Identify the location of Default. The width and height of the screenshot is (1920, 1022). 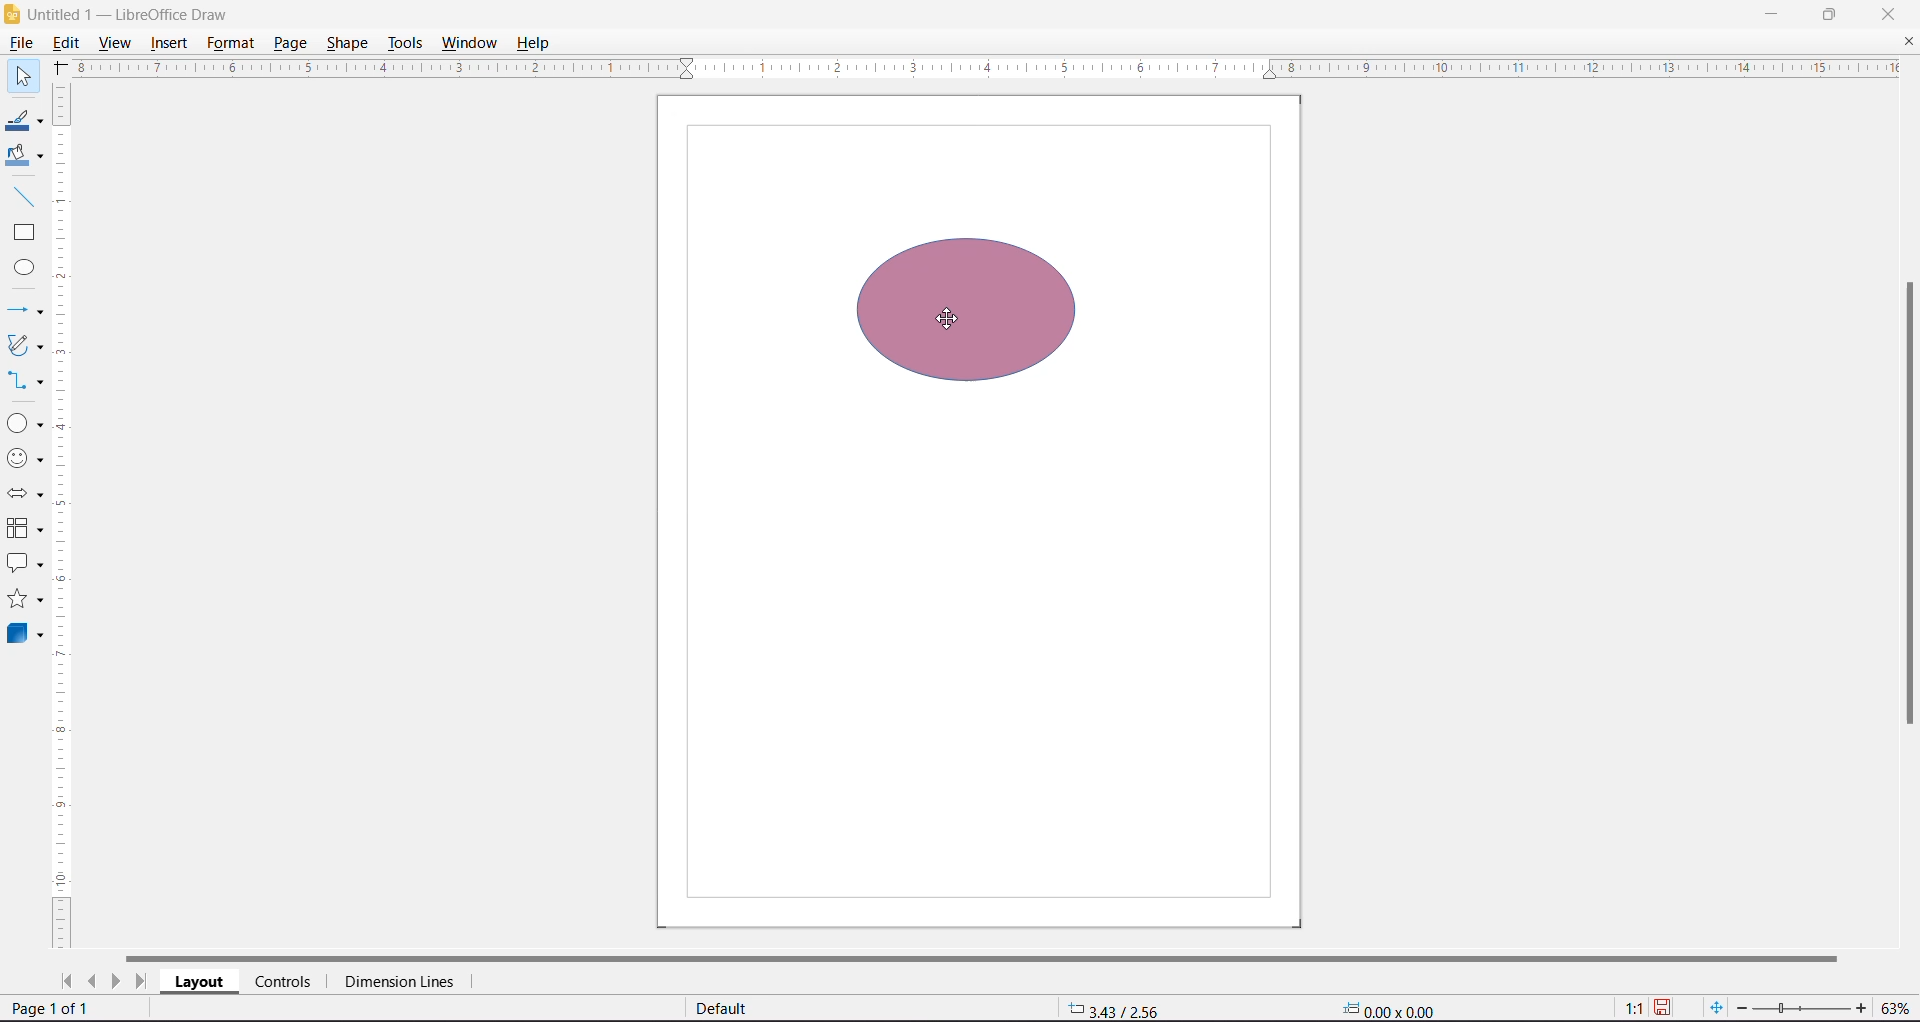
(724, 1008).